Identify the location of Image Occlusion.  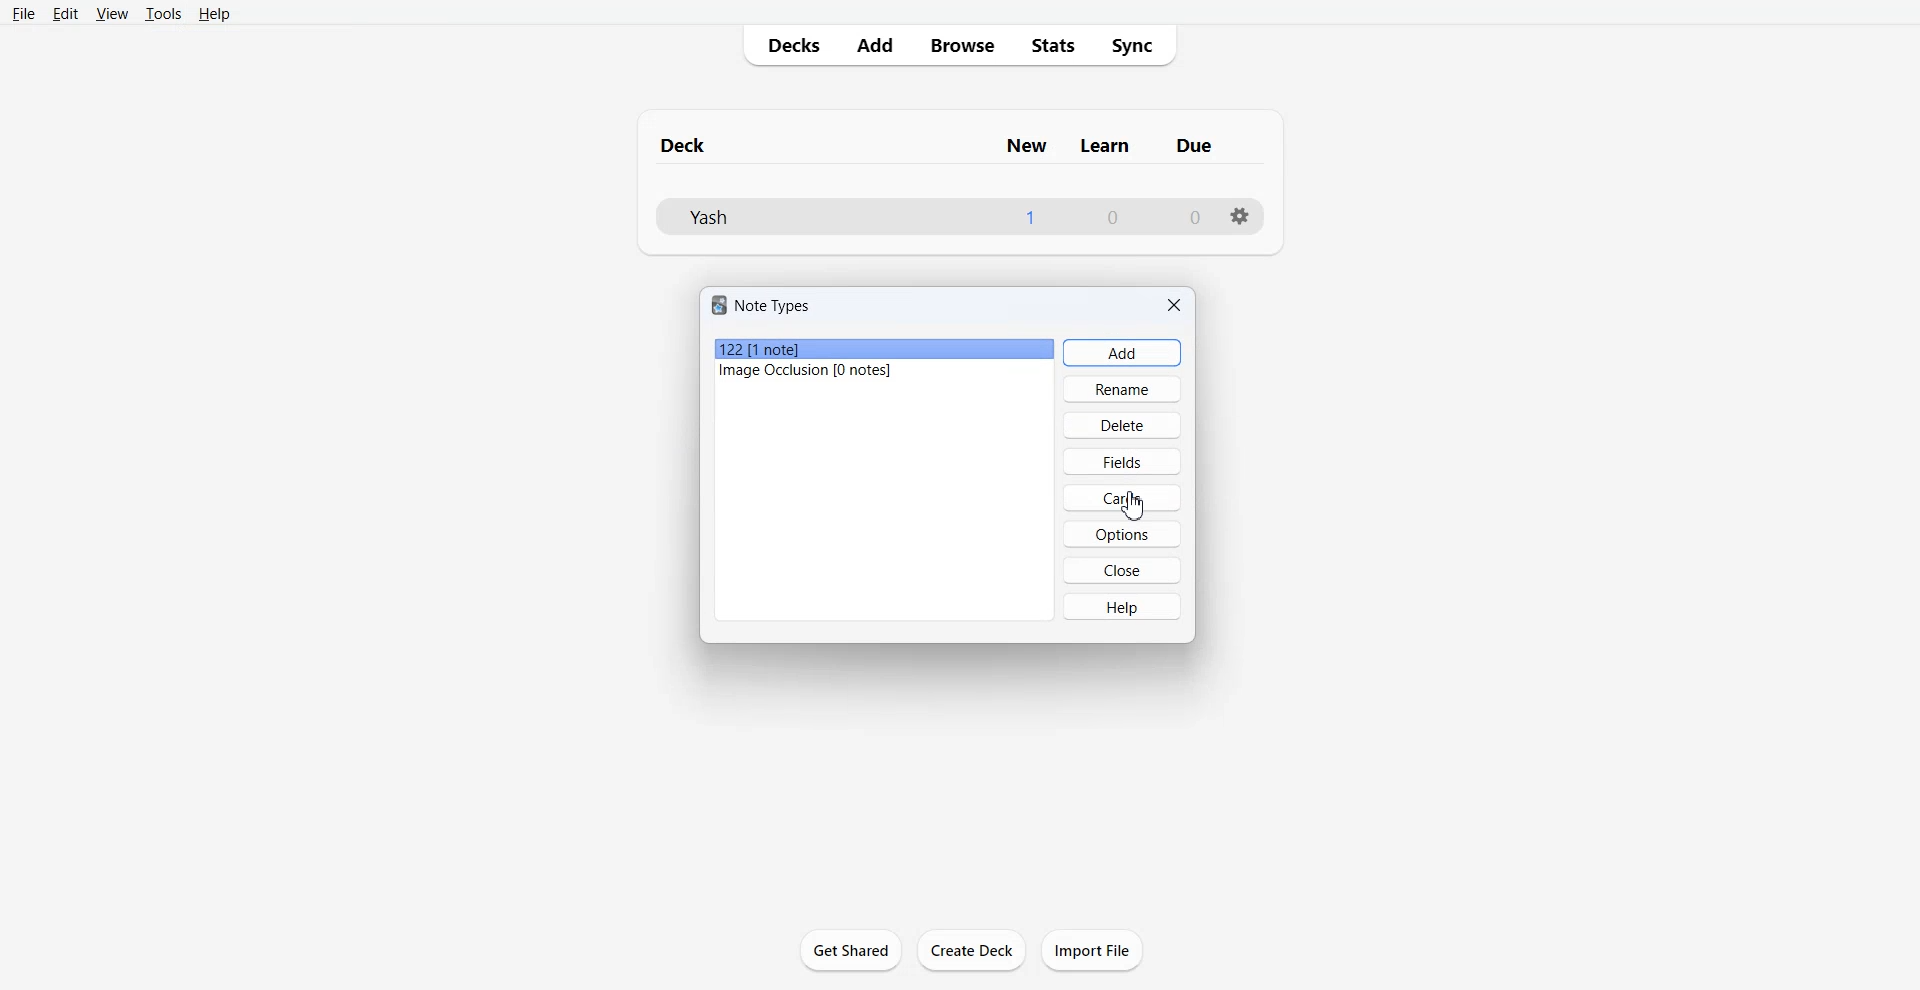
(885, 372).